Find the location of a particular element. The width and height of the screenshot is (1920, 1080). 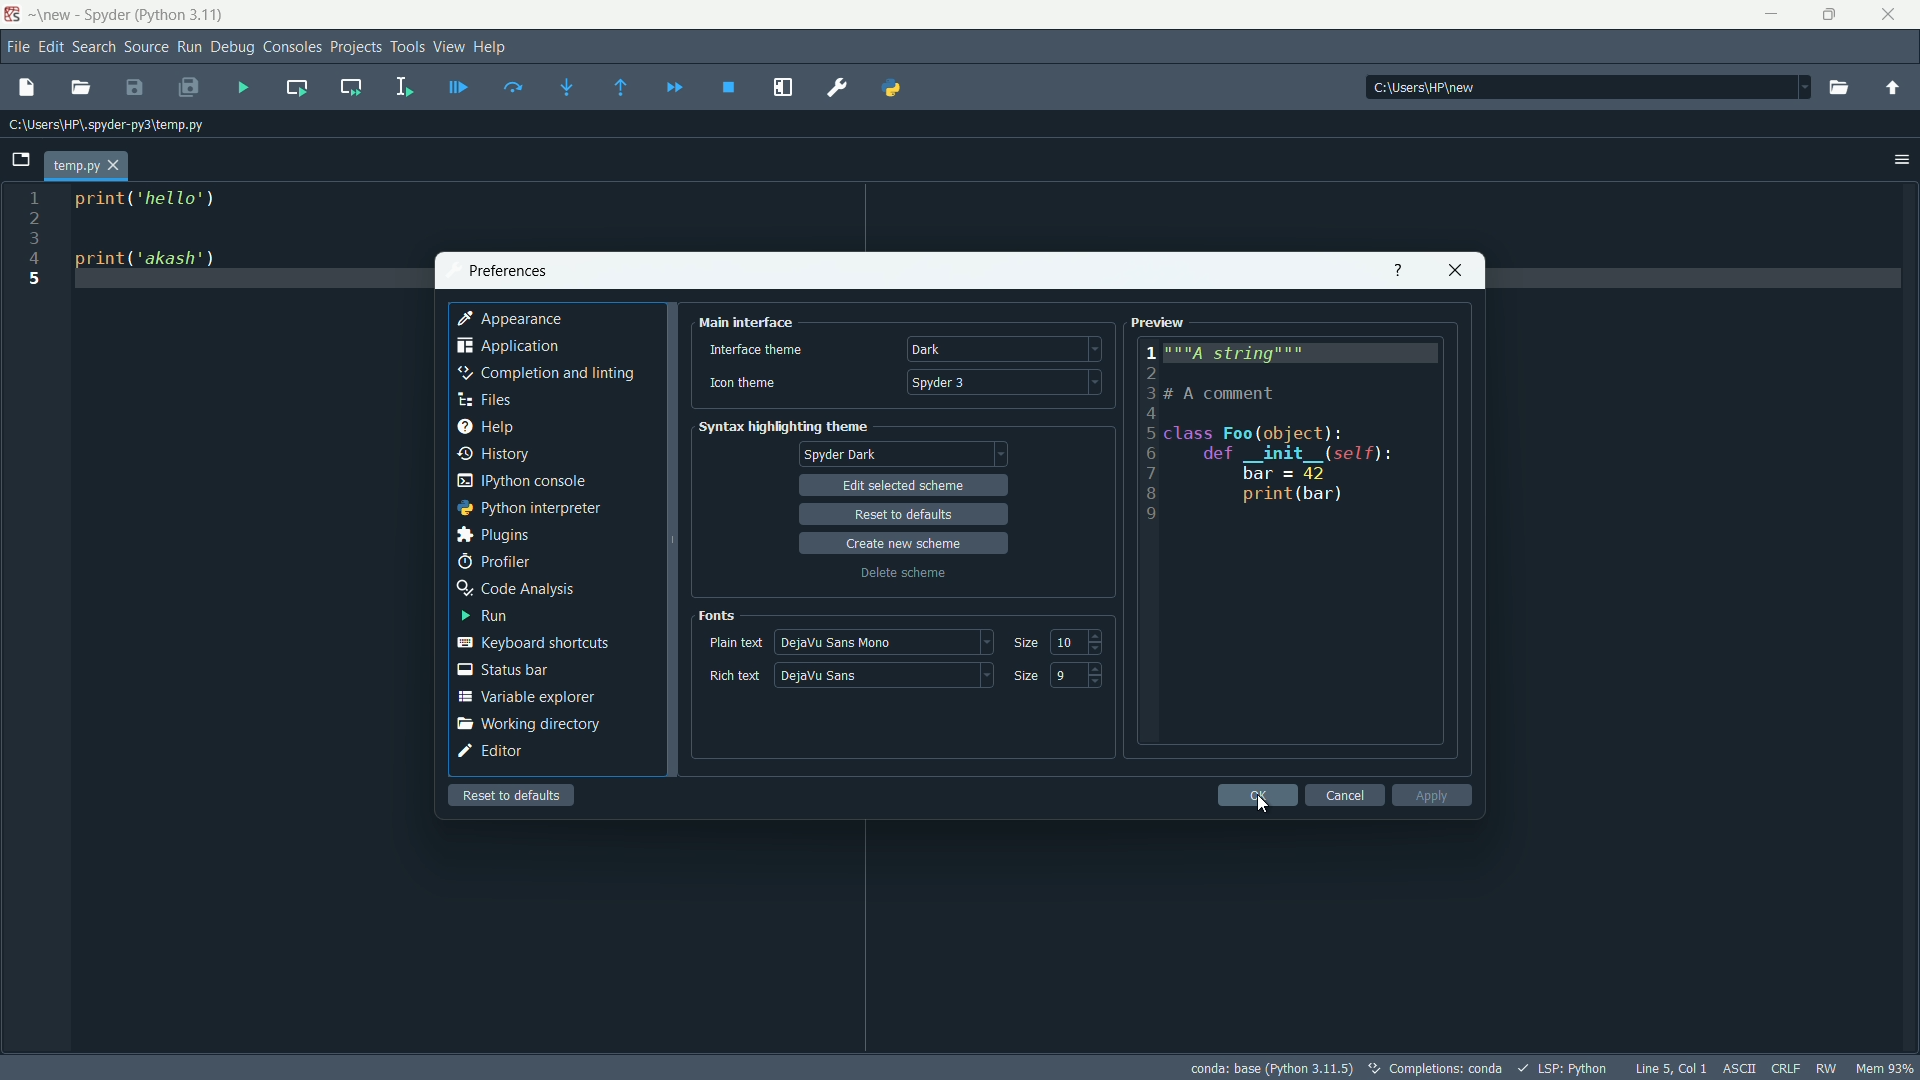

python interpreter is located at coordinates (529, 507).